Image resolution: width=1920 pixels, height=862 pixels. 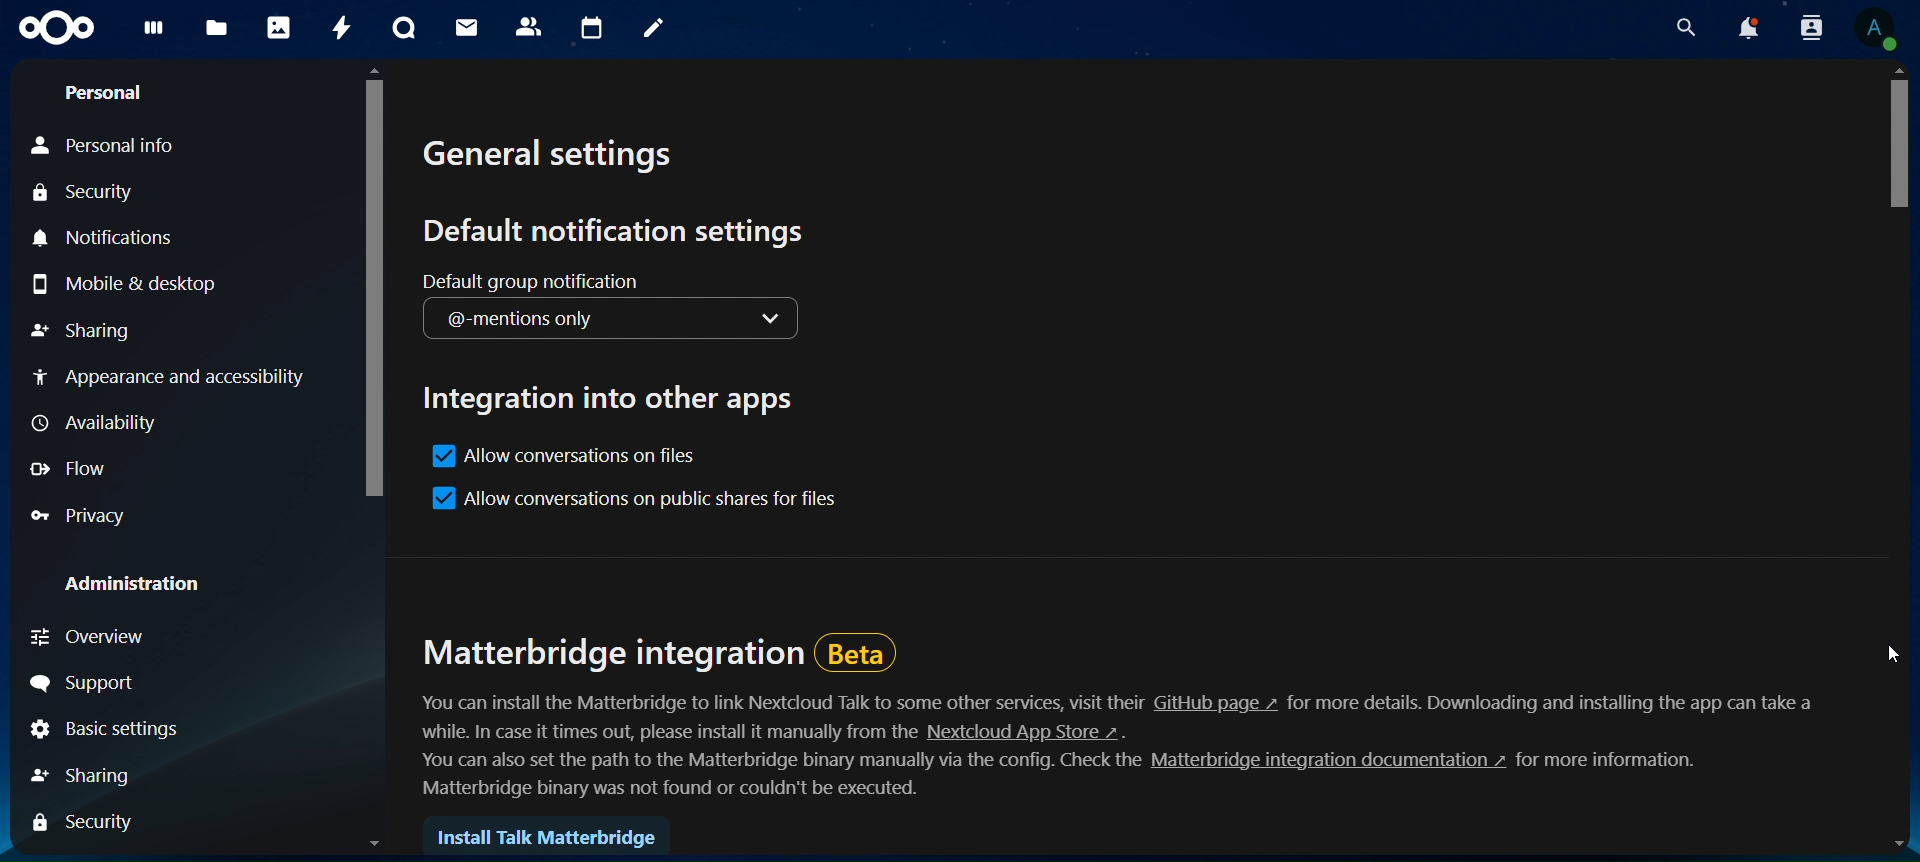 What do you see at coordinates (116, 240) in the screenshot?
I see `notifications` at bounding box center [116, 240].